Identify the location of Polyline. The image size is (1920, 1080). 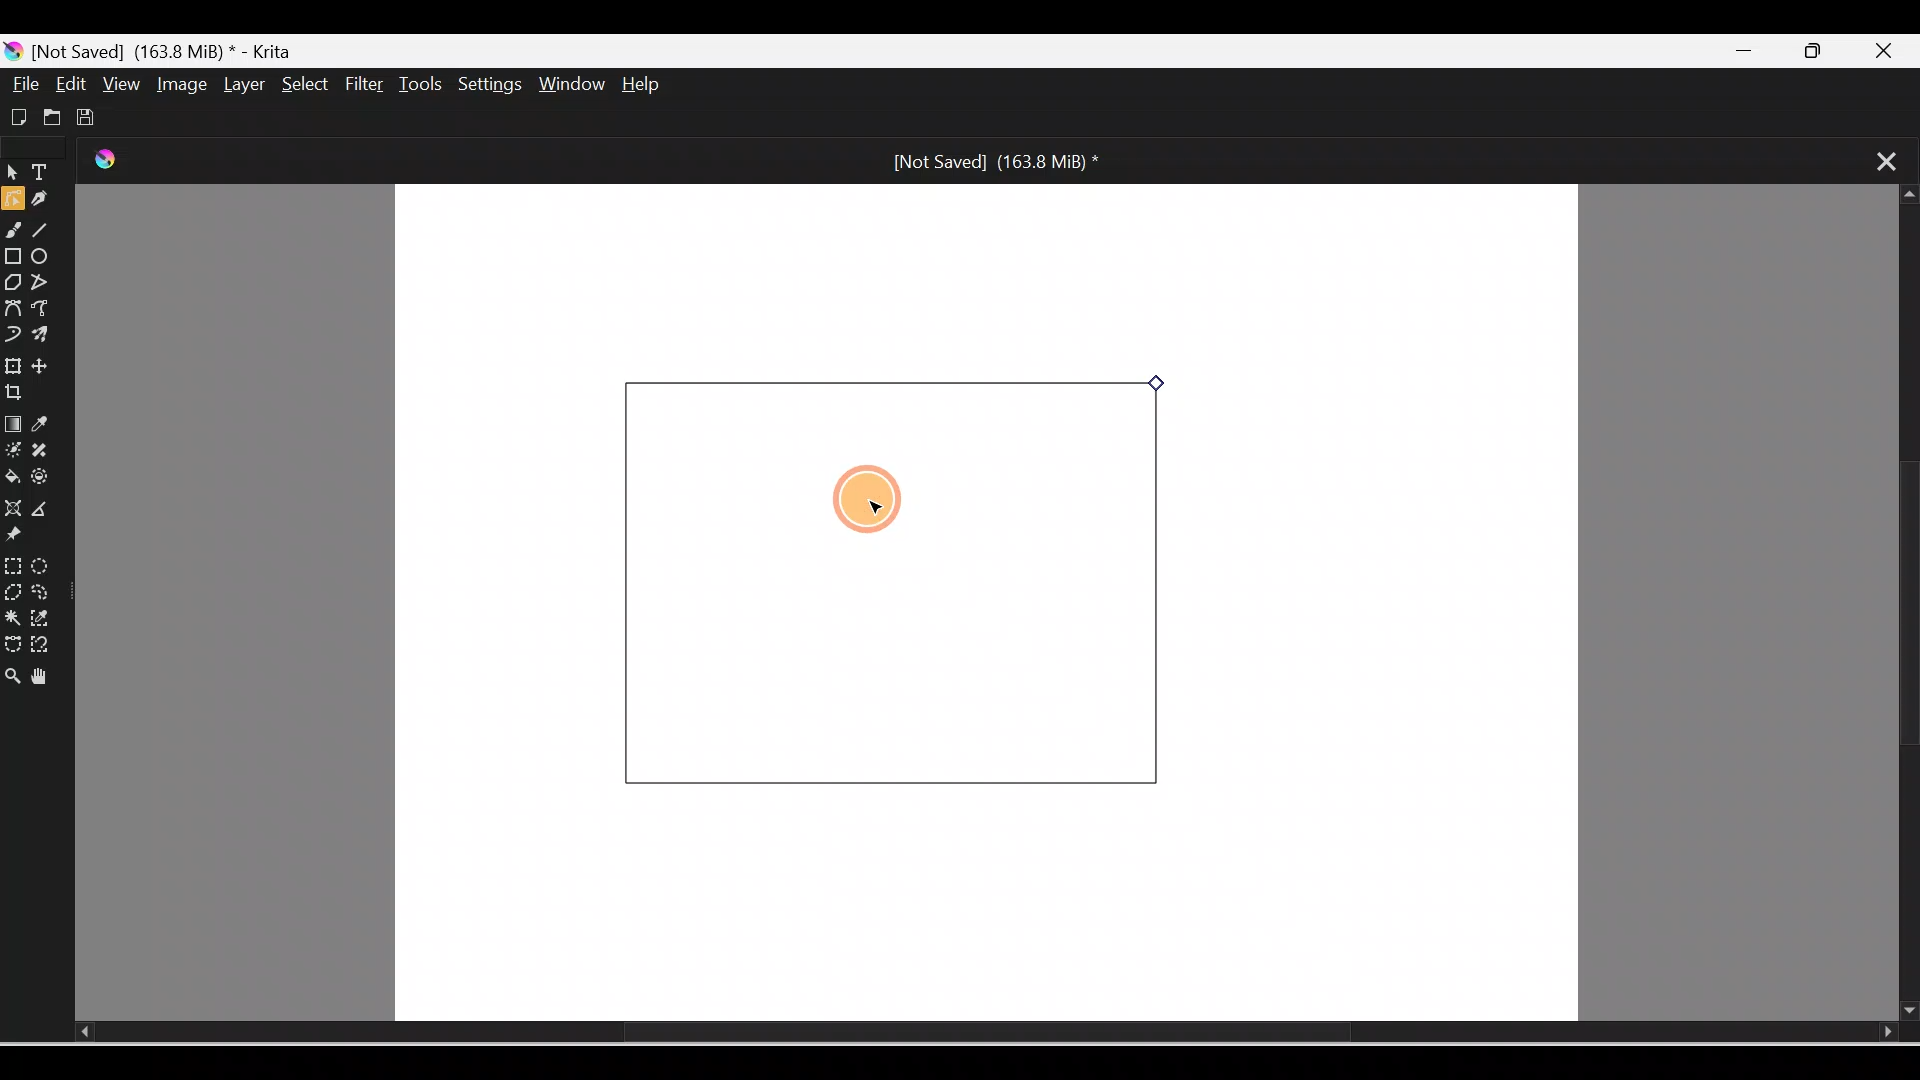
(43, 281).